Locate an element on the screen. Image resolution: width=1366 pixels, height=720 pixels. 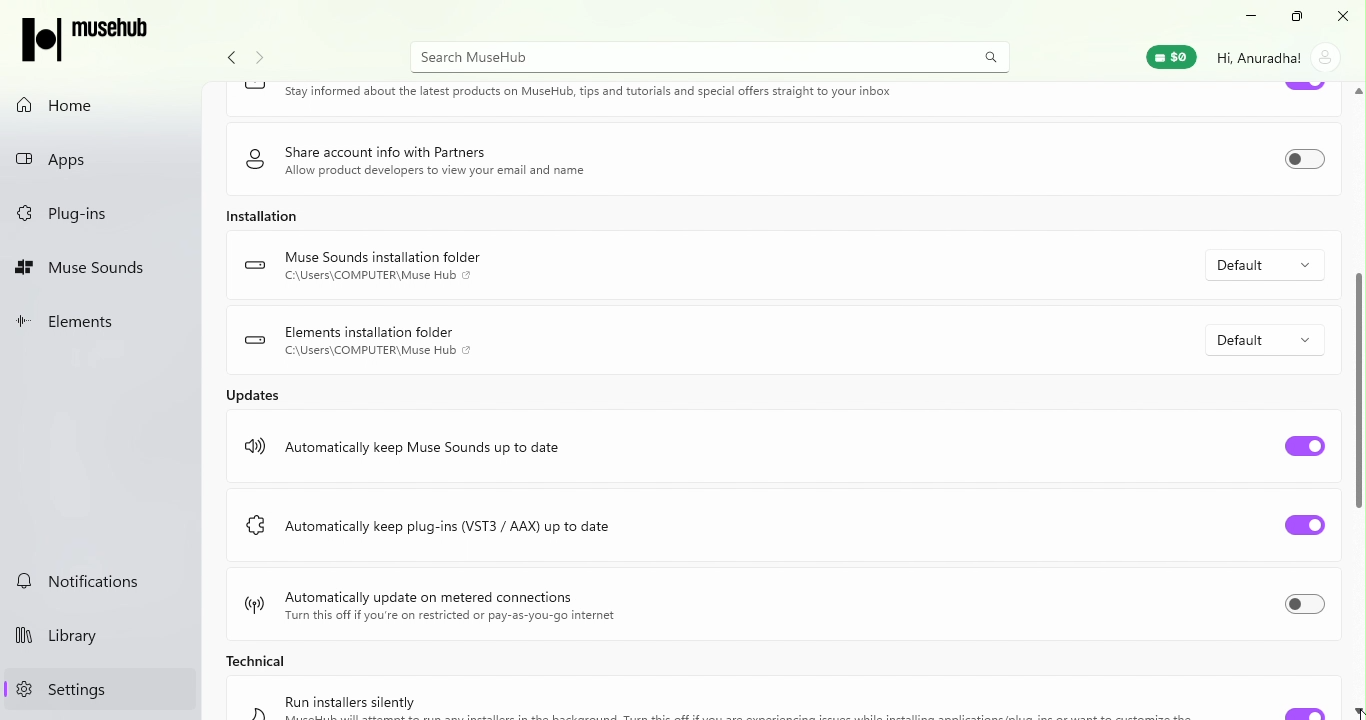
Resize is located at coordinates (1298, 19).